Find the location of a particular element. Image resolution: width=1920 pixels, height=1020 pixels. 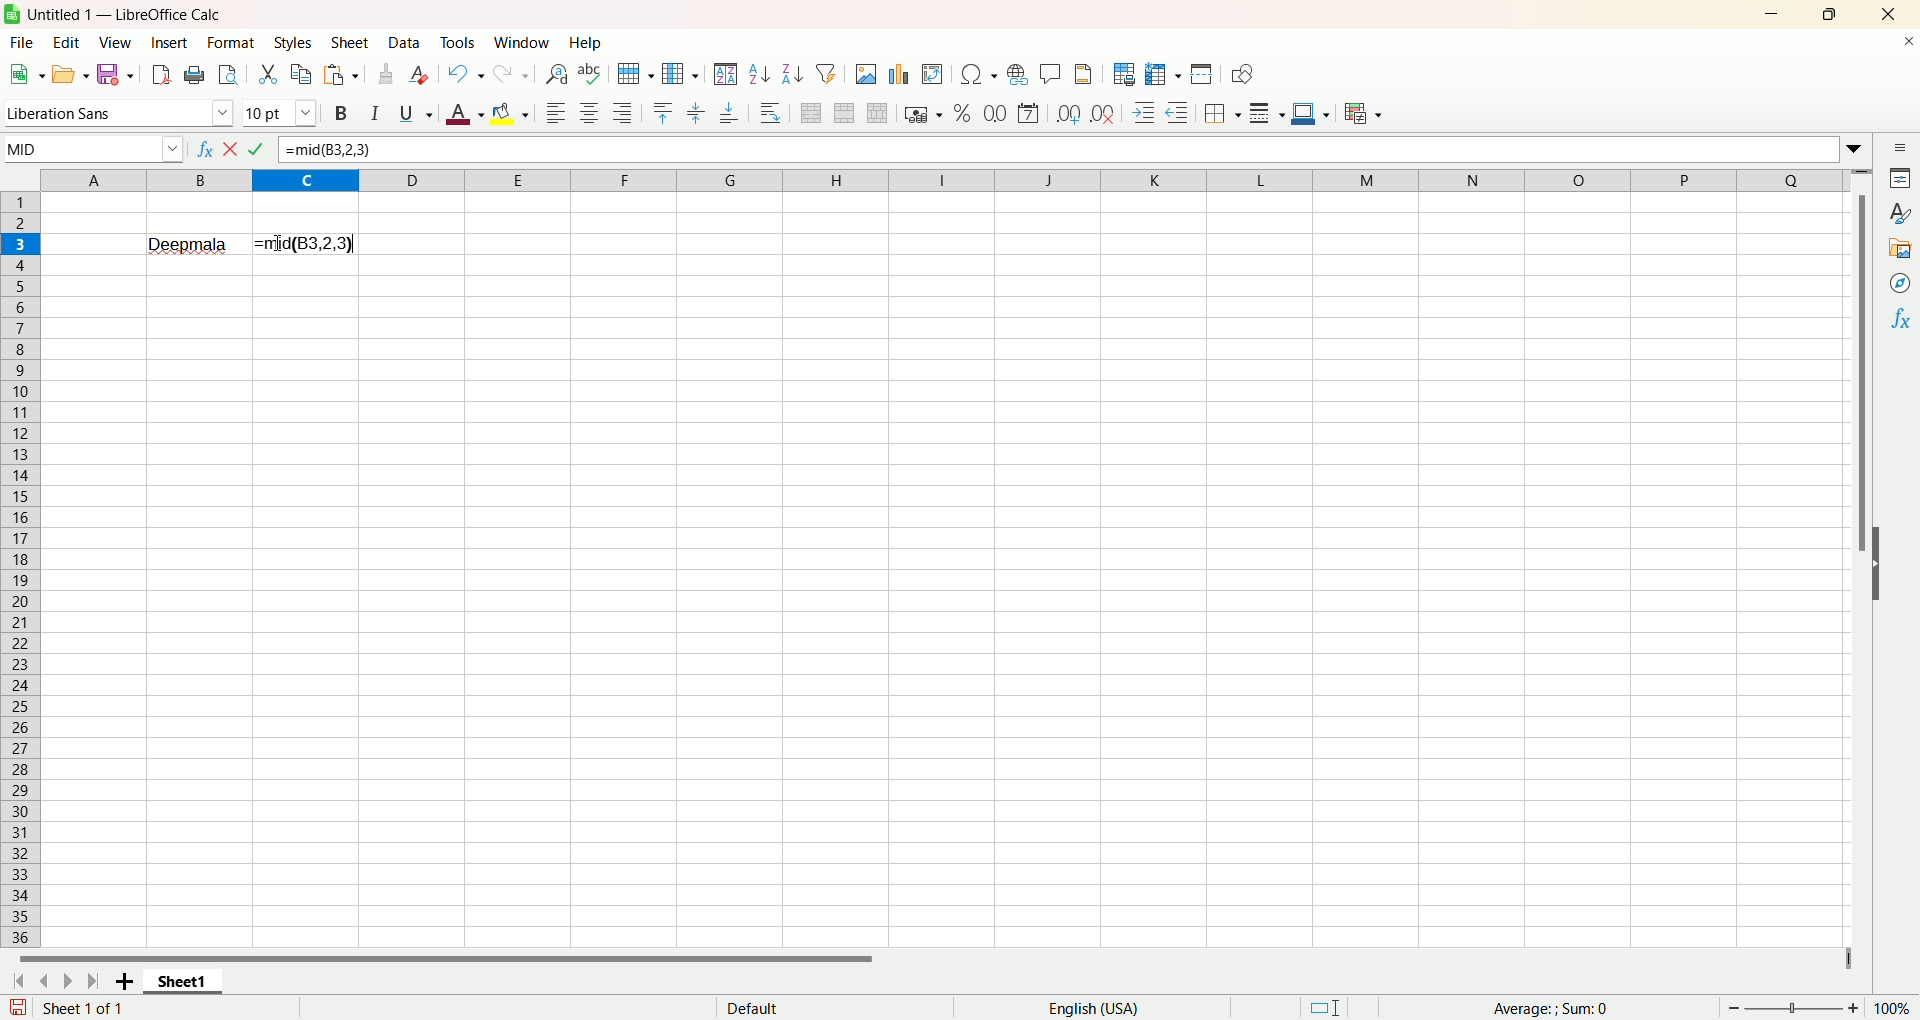

Wrap text is located at coordinates (770, 111).